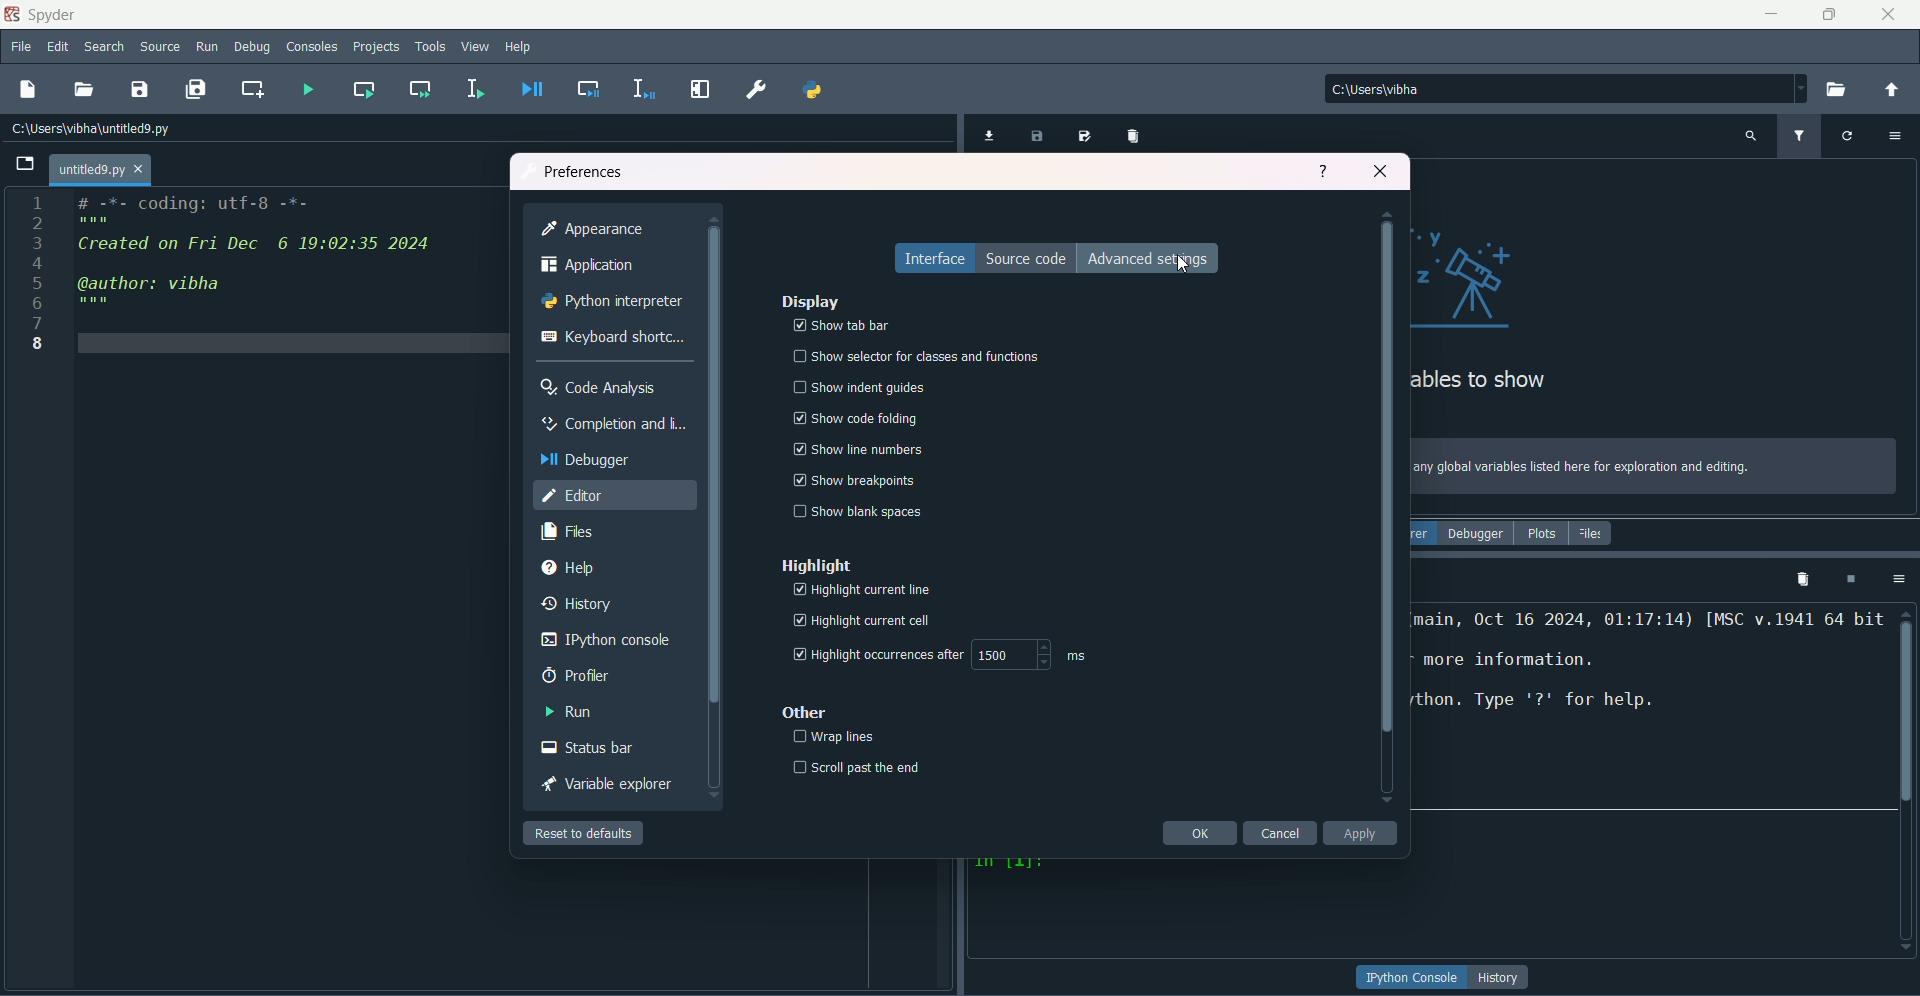 This screenshot has height=996, width=1920. Describe the element at coordinates (58, 48) in the screenshot. I see `edit` at that location.